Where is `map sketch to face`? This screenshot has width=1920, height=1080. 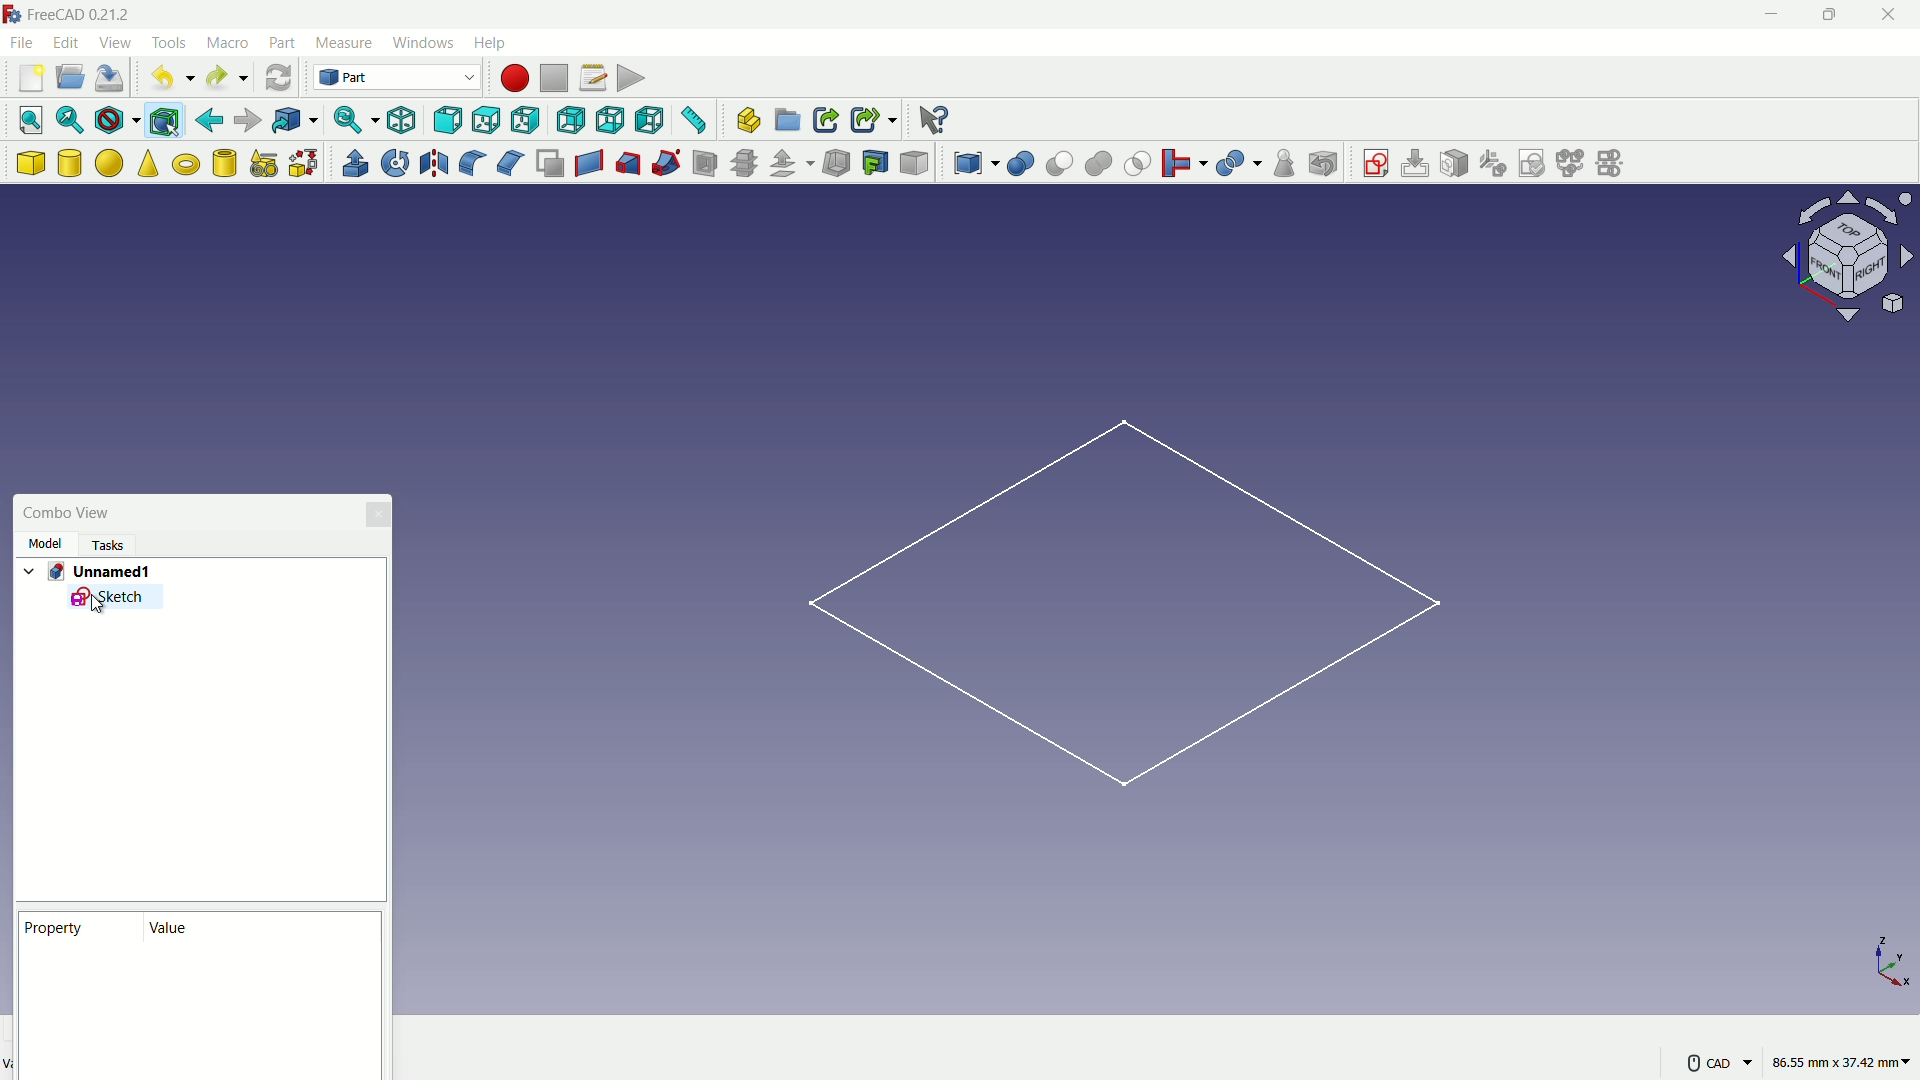
map sketch to face is located at coordinates (1453, 162).